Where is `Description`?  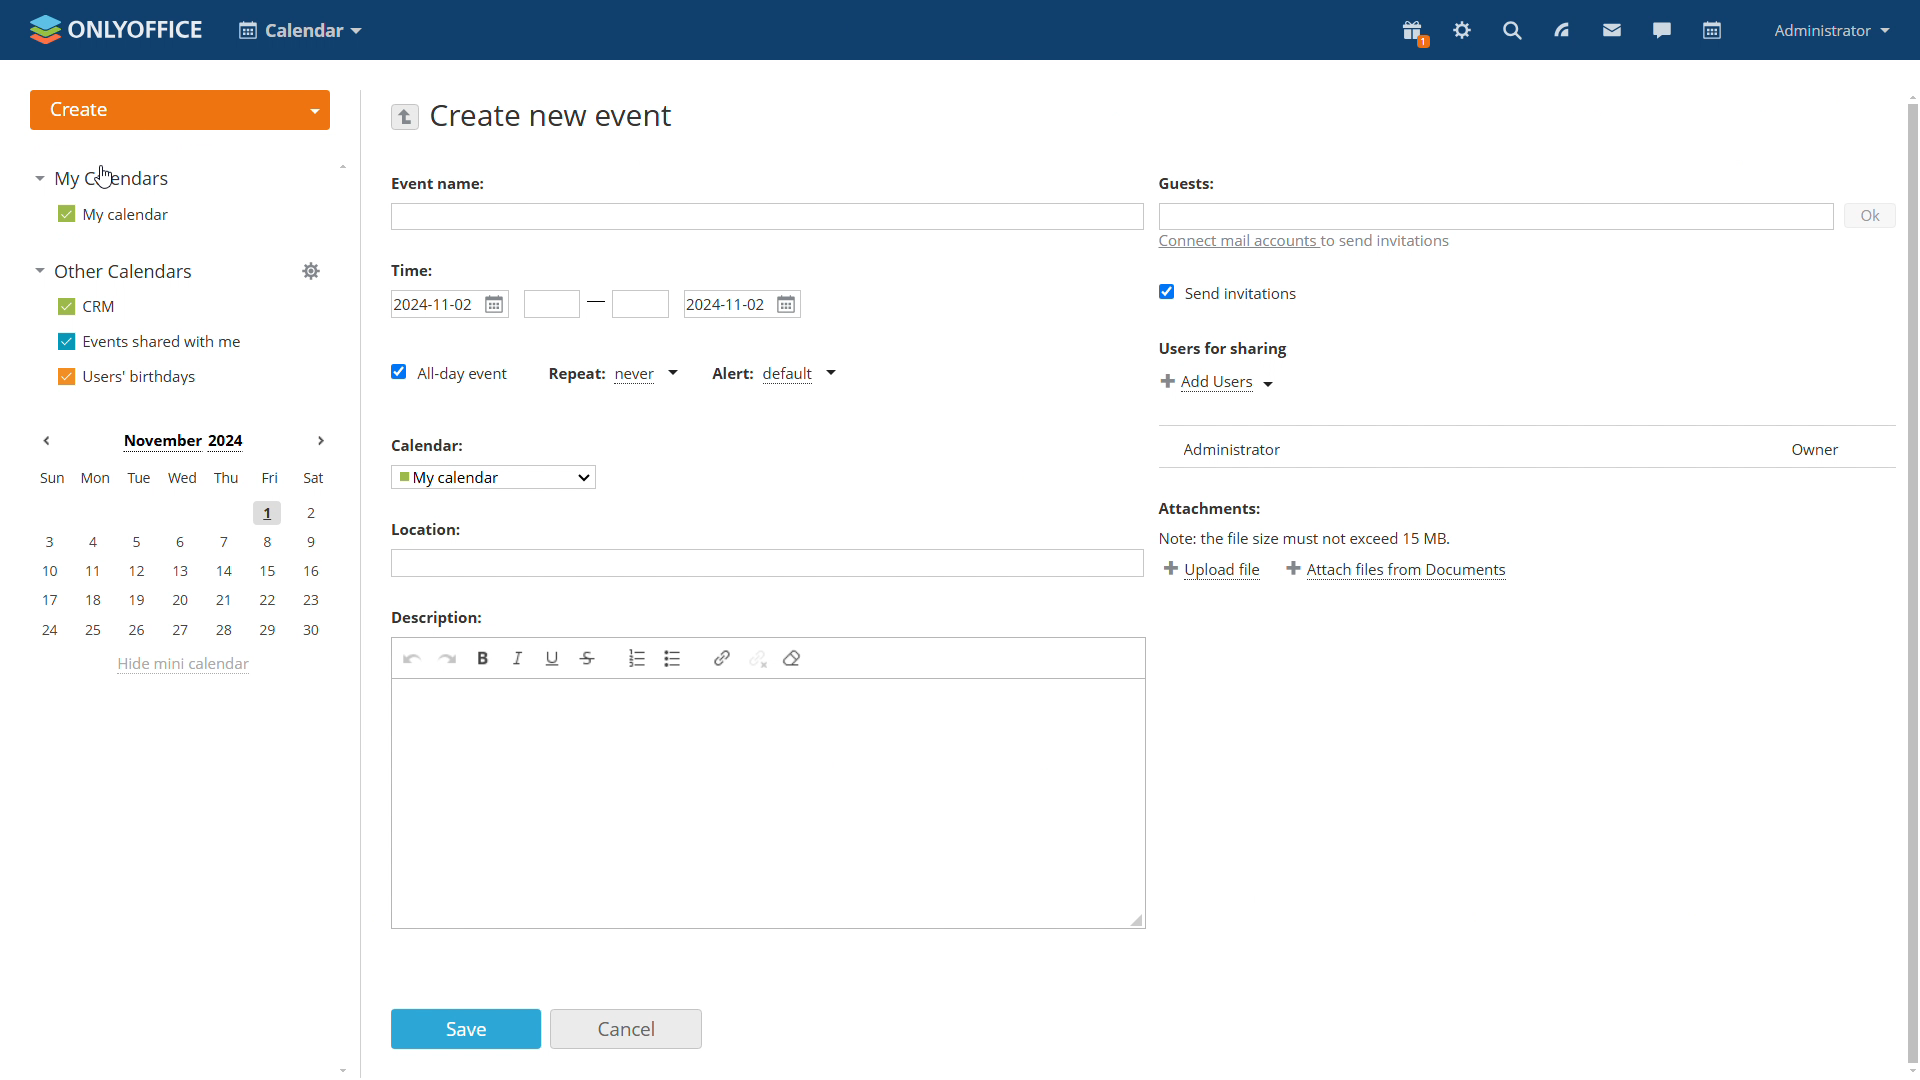
Description is located at coordinates (434, 617).